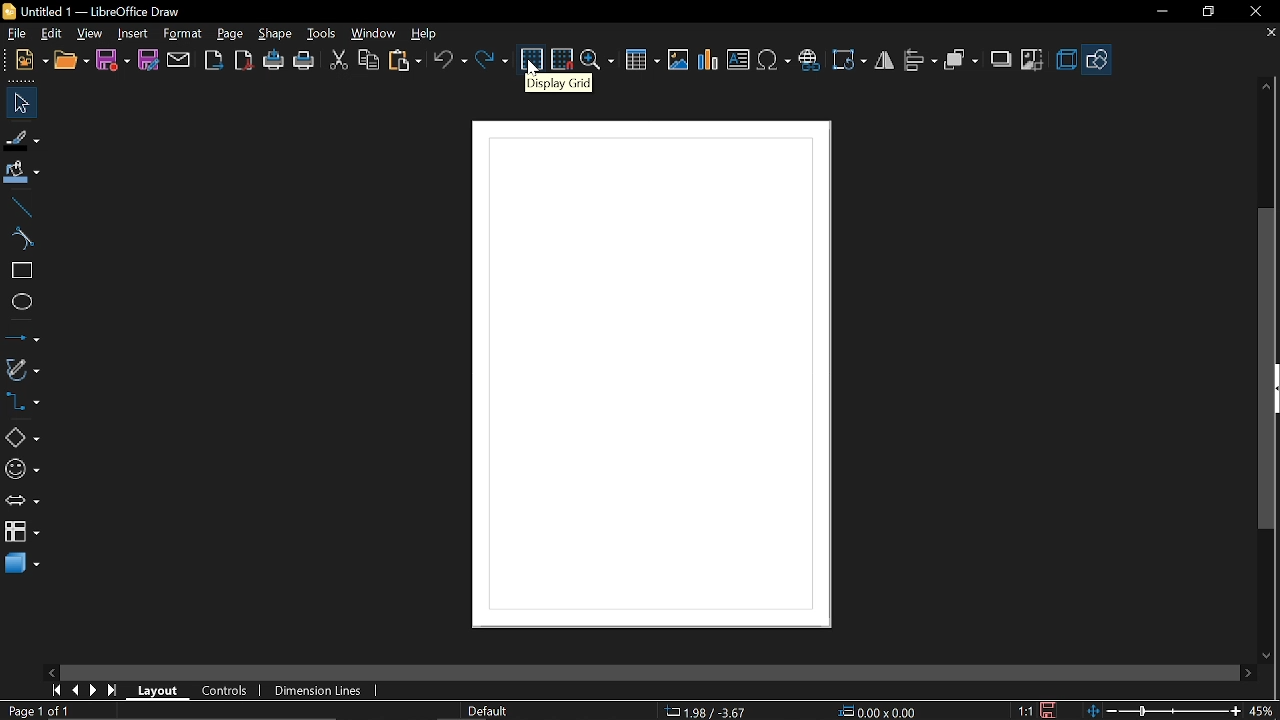  Describe the element at coordinates (811, 58) in the screenshot. I see `Insert Hyperlink` at that location.